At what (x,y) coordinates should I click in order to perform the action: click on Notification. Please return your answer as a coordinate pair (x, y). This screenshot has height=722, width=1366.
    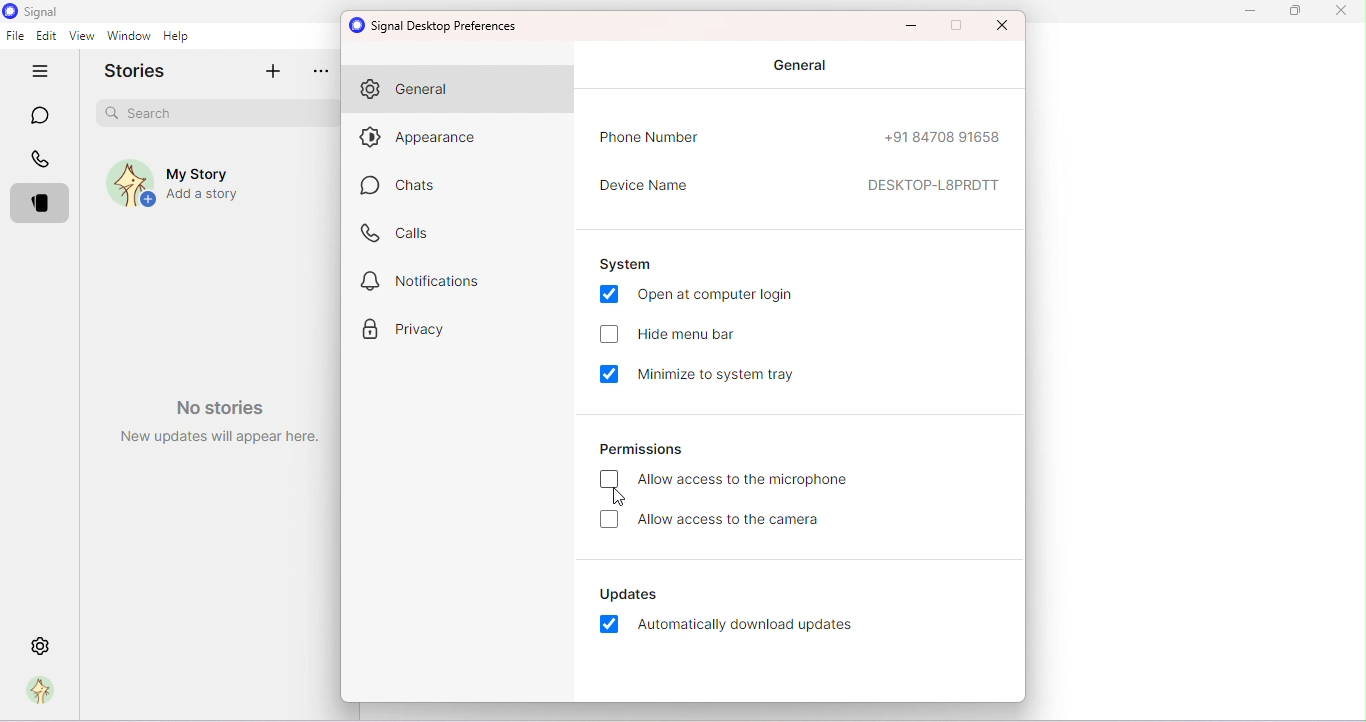
    Looking at the image, I should click on (420, 285).